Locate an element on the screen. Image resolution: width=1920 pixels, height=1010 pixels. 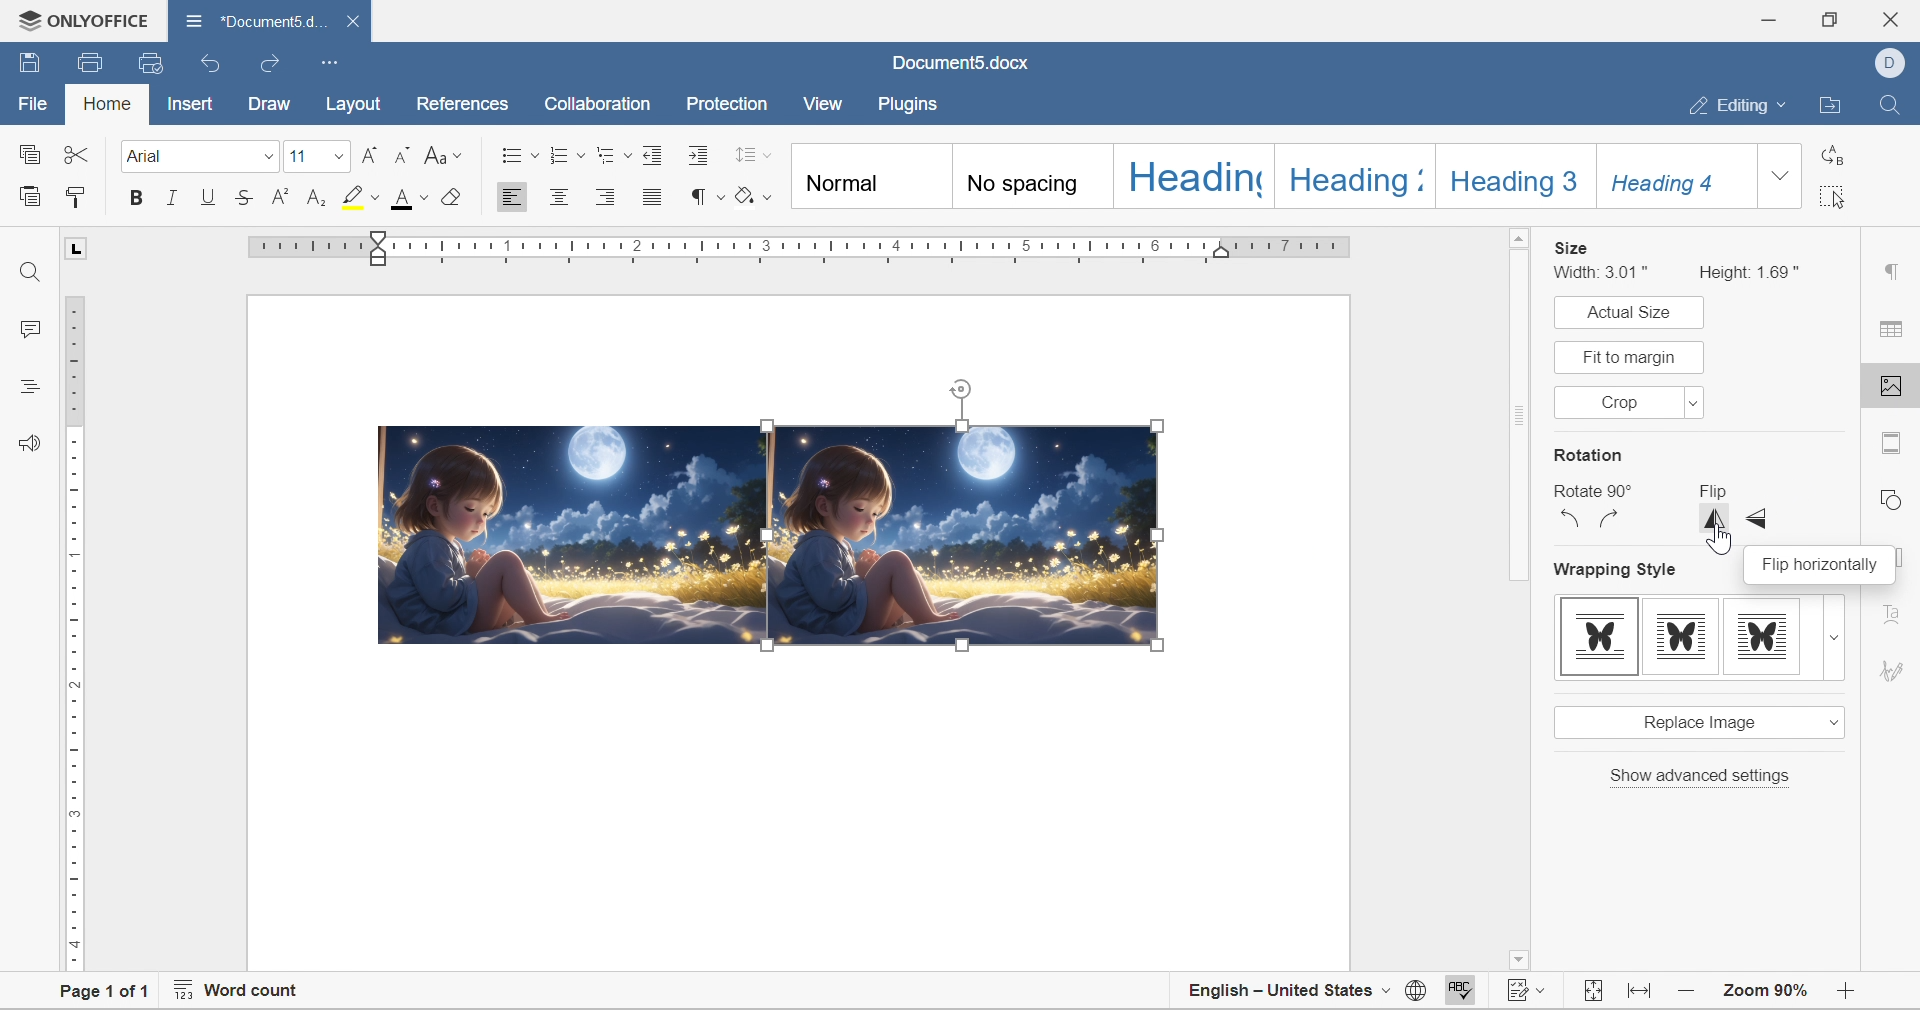
replace is located at coordinates (1830, 152).